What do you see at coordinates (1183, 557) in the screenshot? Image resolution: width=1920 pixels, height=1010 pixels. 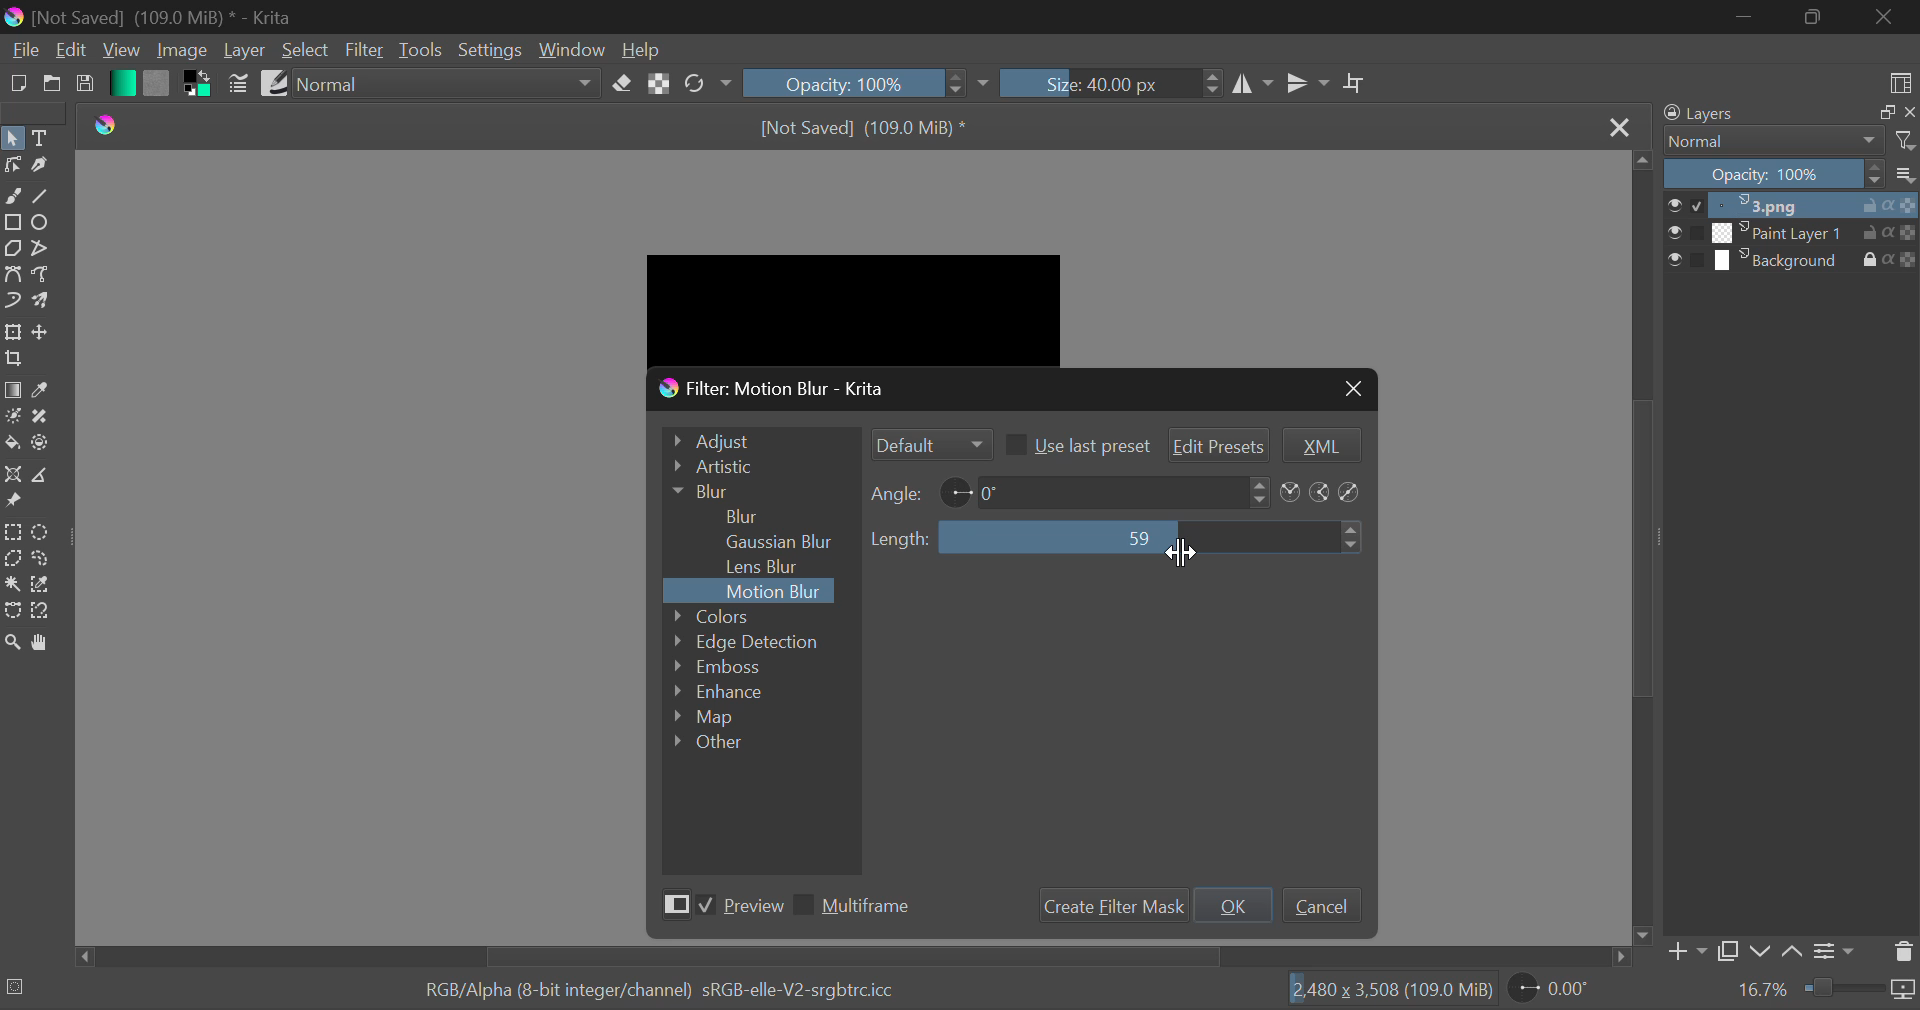 I see `Cursor` at bounding box center [1183, 557].